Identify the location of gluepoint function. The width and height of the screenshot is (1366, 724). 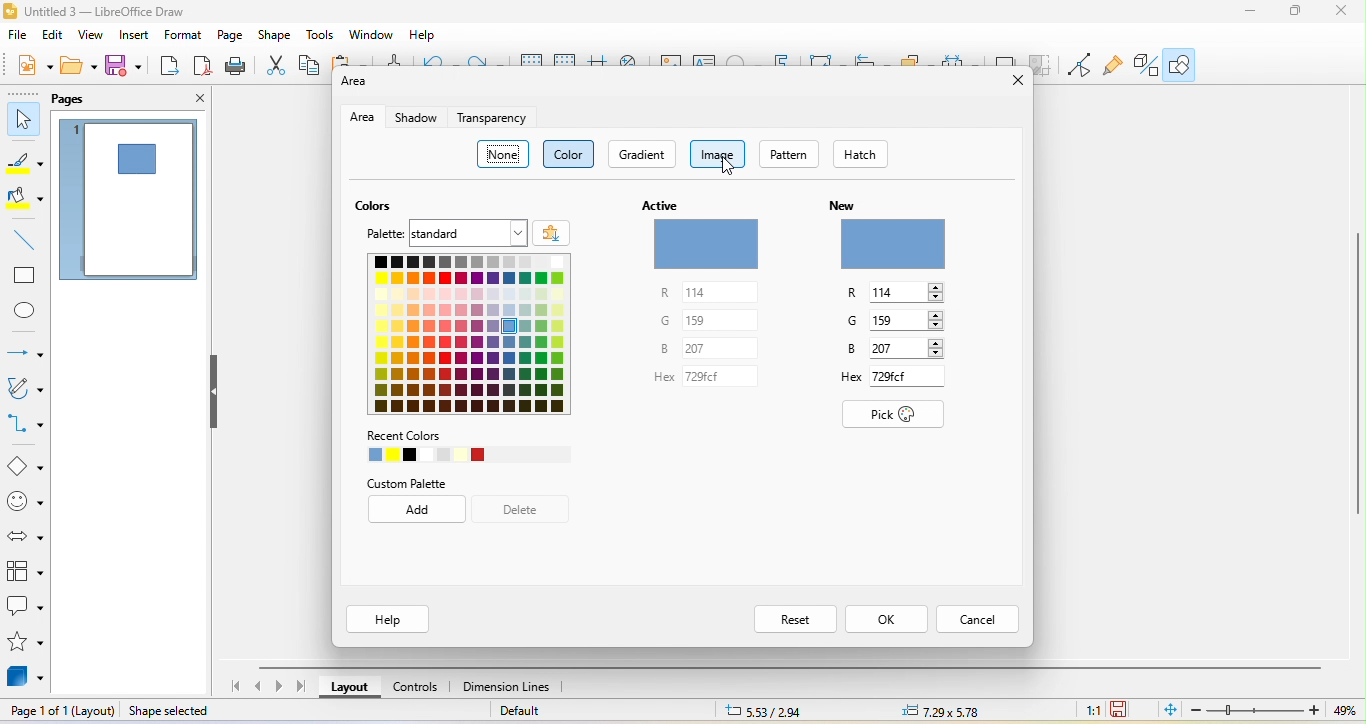
(1116, 65).